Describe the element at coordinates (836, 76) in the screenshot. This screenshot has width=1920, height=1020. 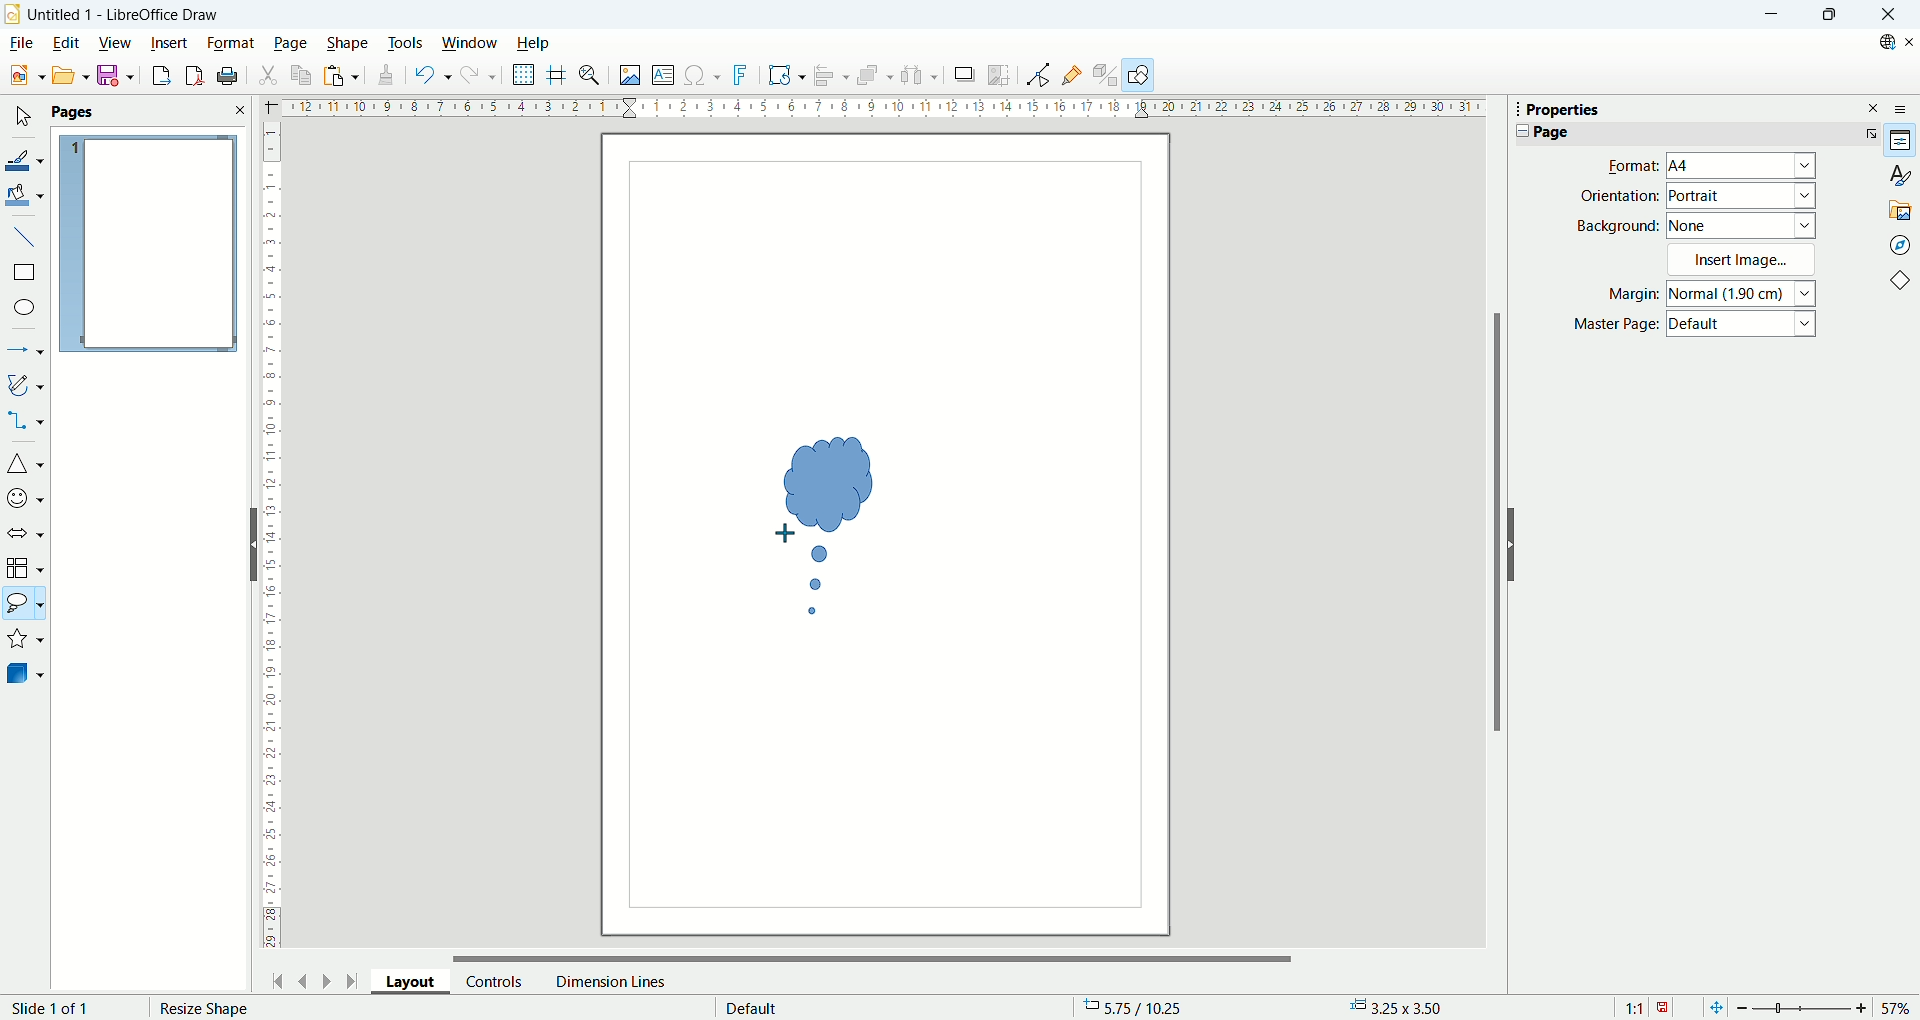
I see `align object` at that location.